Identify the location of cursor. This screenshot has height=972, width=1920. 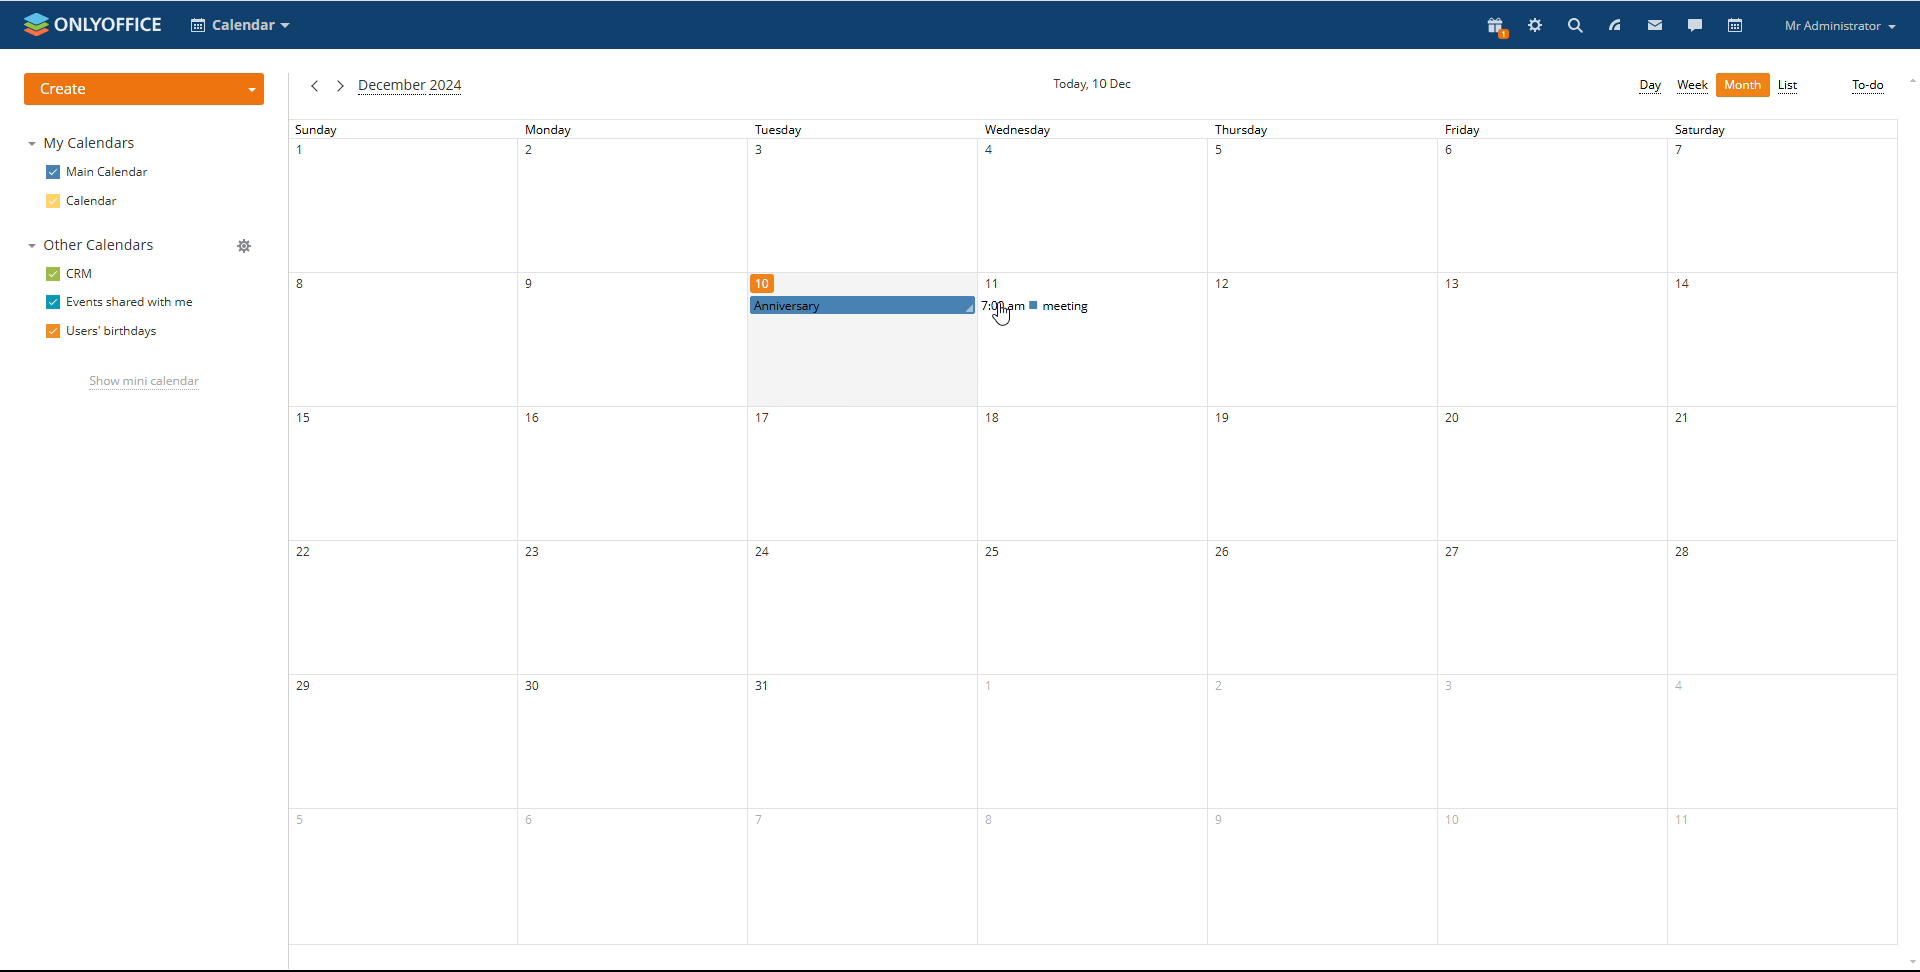
(1001, 315).